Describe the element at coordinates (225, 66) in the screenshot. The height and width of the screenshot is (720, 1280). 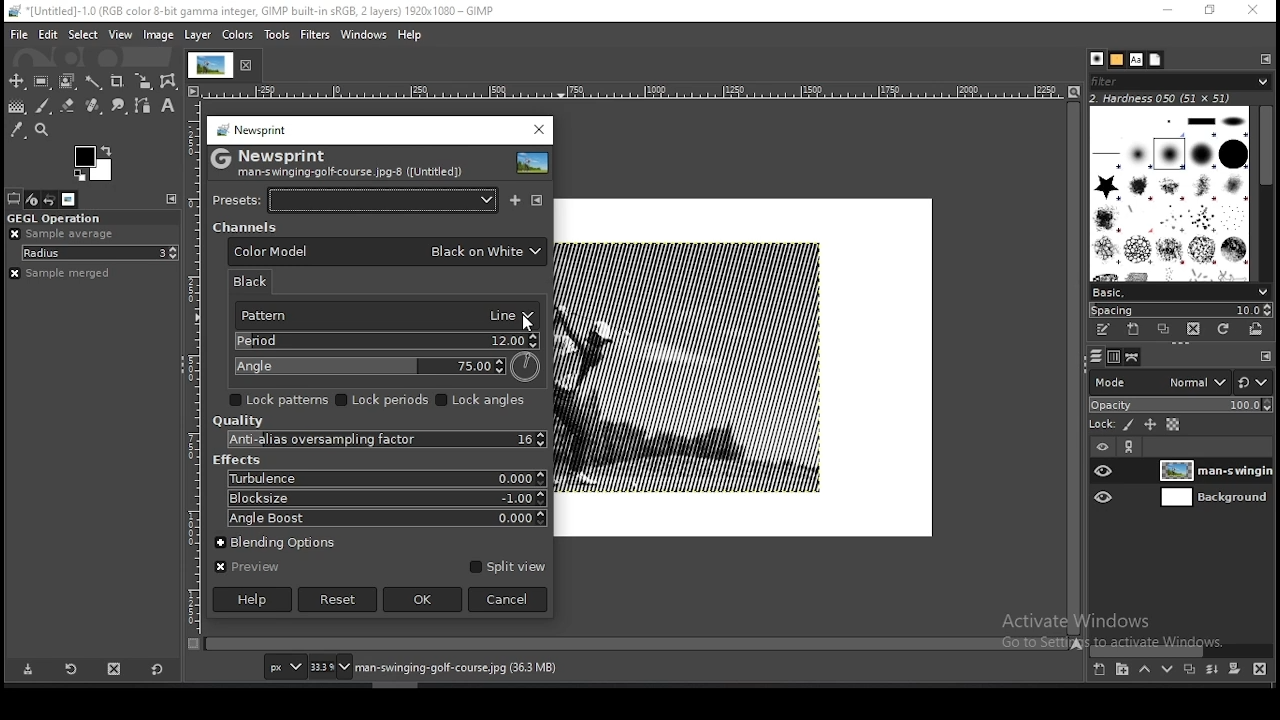
I see `tab` at that location.